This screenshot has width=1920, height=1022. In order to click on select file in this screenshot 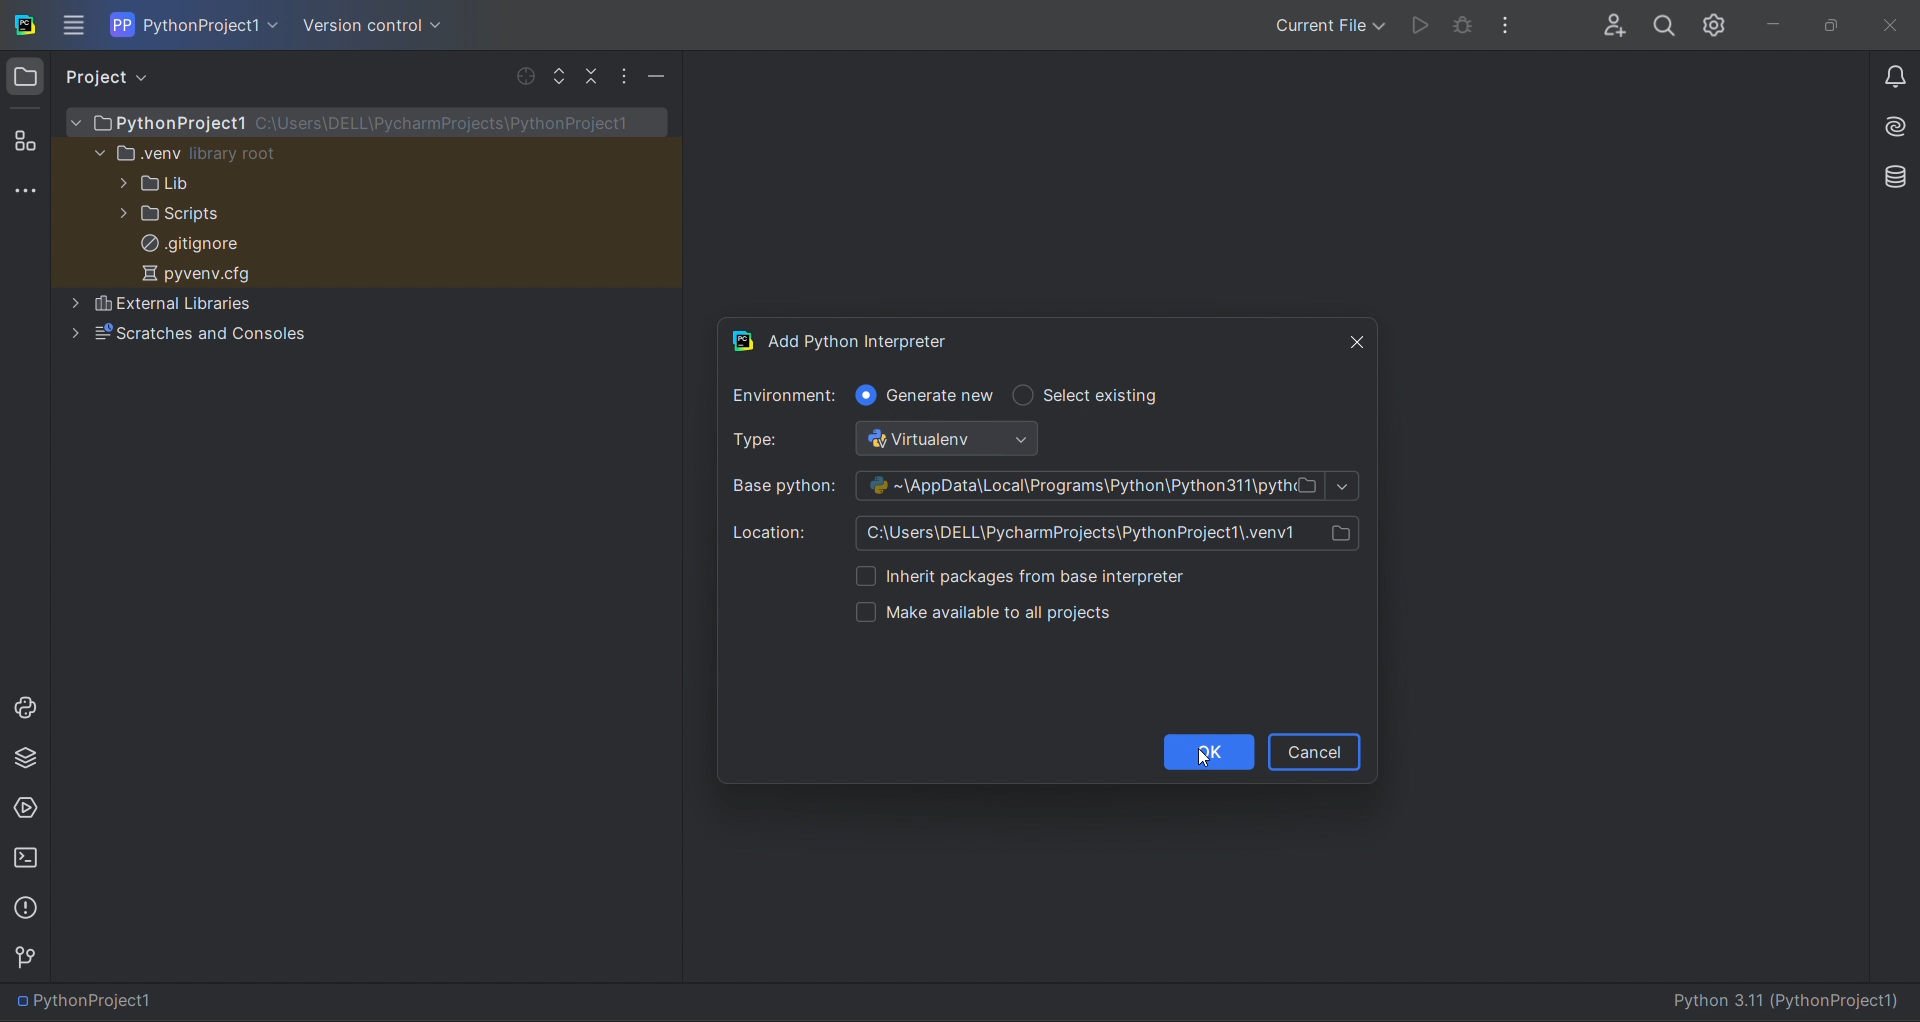, I will do `click(521, 75)`.